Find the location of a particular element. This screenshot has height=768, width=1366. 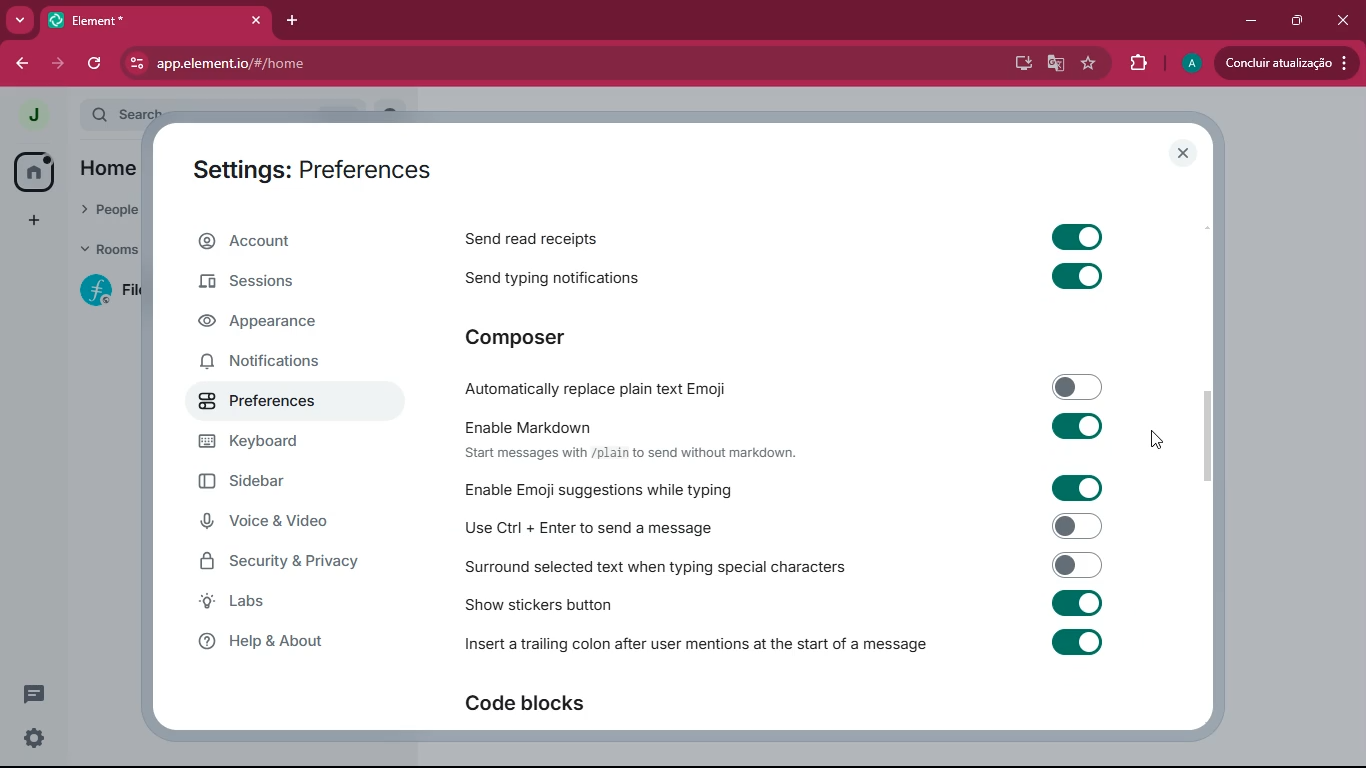

toggle on or off is located at coordinates (1076, 275).